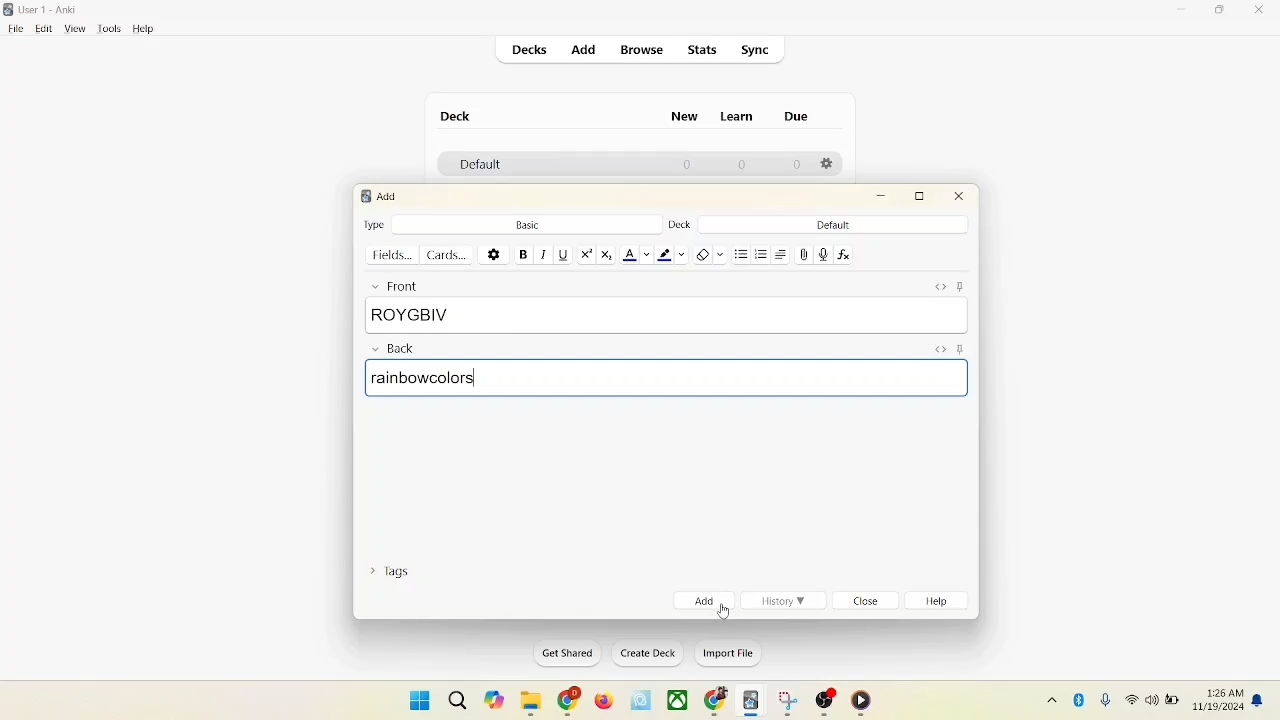  What do you see at coordinates (685, 119) in the screenshot?
I see `new` at bounding box center [685, 119].